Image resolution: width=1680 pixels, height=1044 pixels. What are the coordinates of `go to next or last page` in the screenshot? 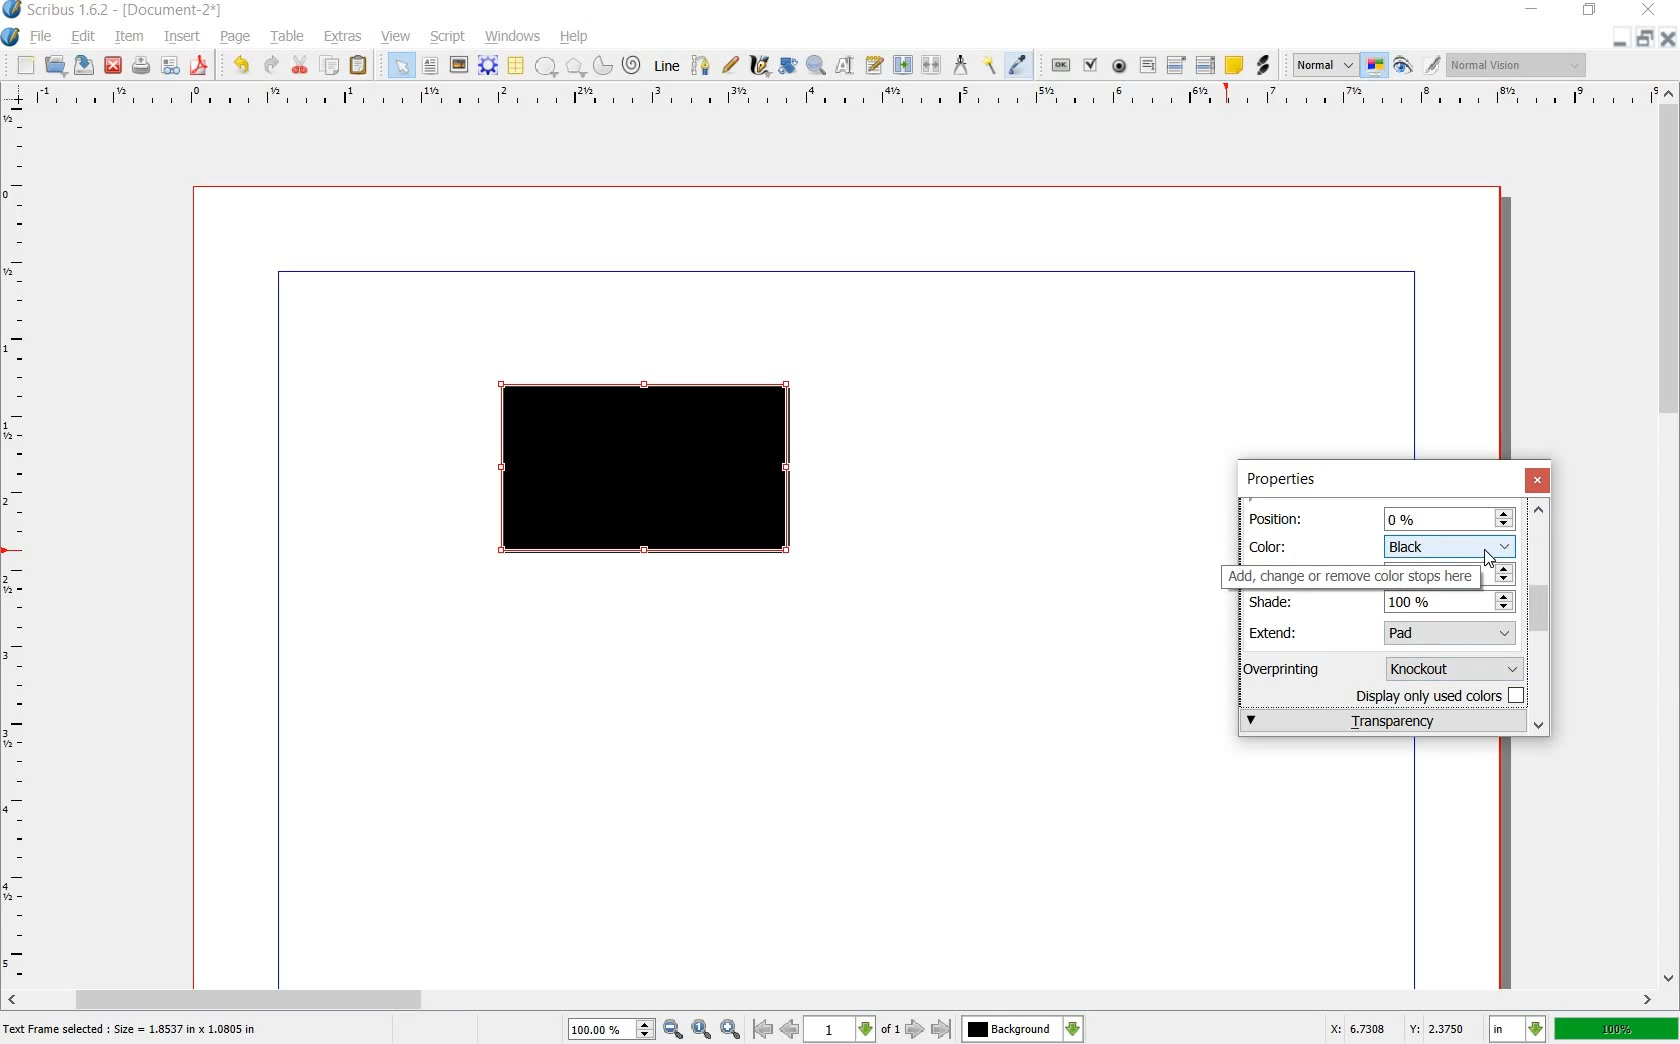 It's located at (927, 1030).